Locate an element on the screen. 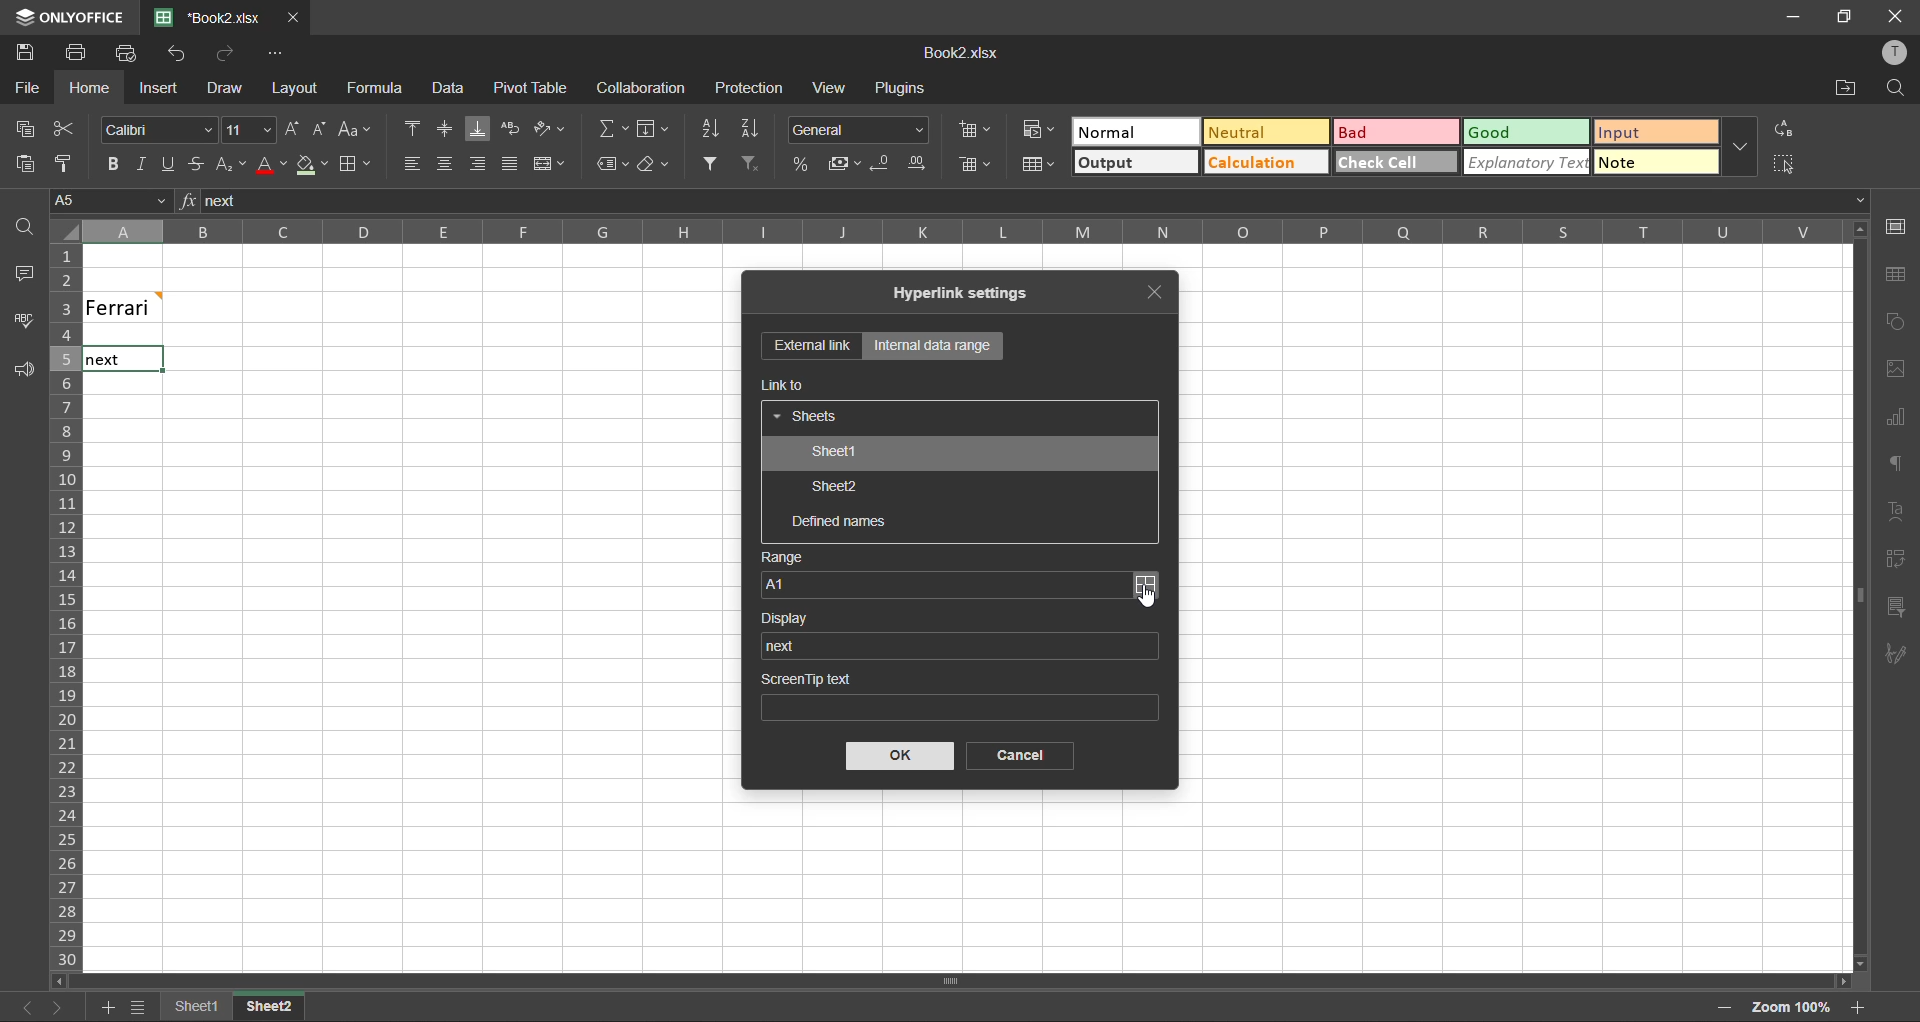  strikethrough is located at coordinates (195, 165).